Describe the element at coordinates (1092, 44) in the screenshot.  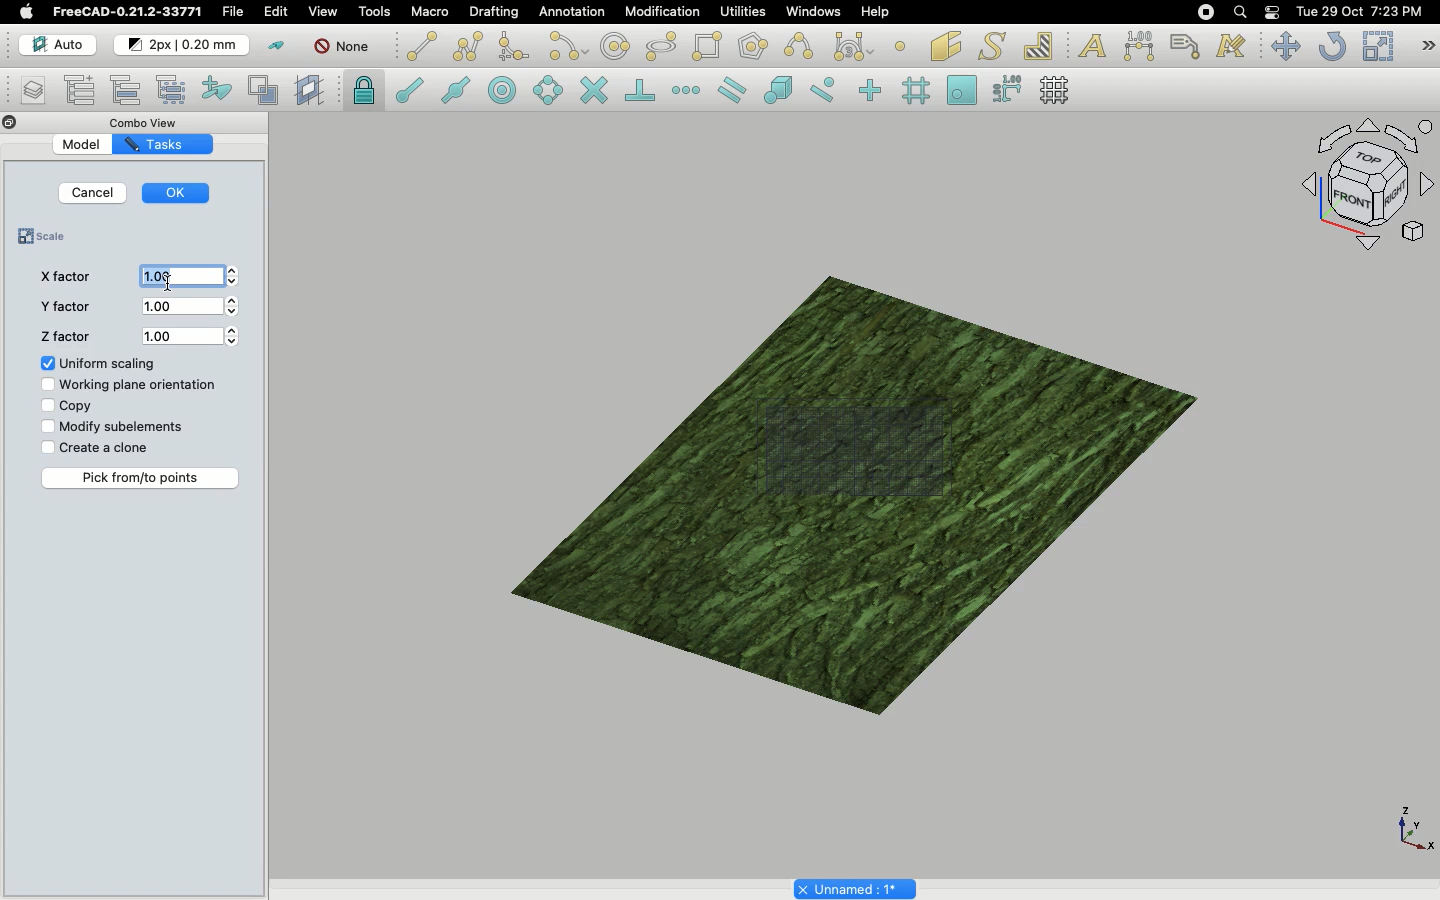
I see `Text` at that location.